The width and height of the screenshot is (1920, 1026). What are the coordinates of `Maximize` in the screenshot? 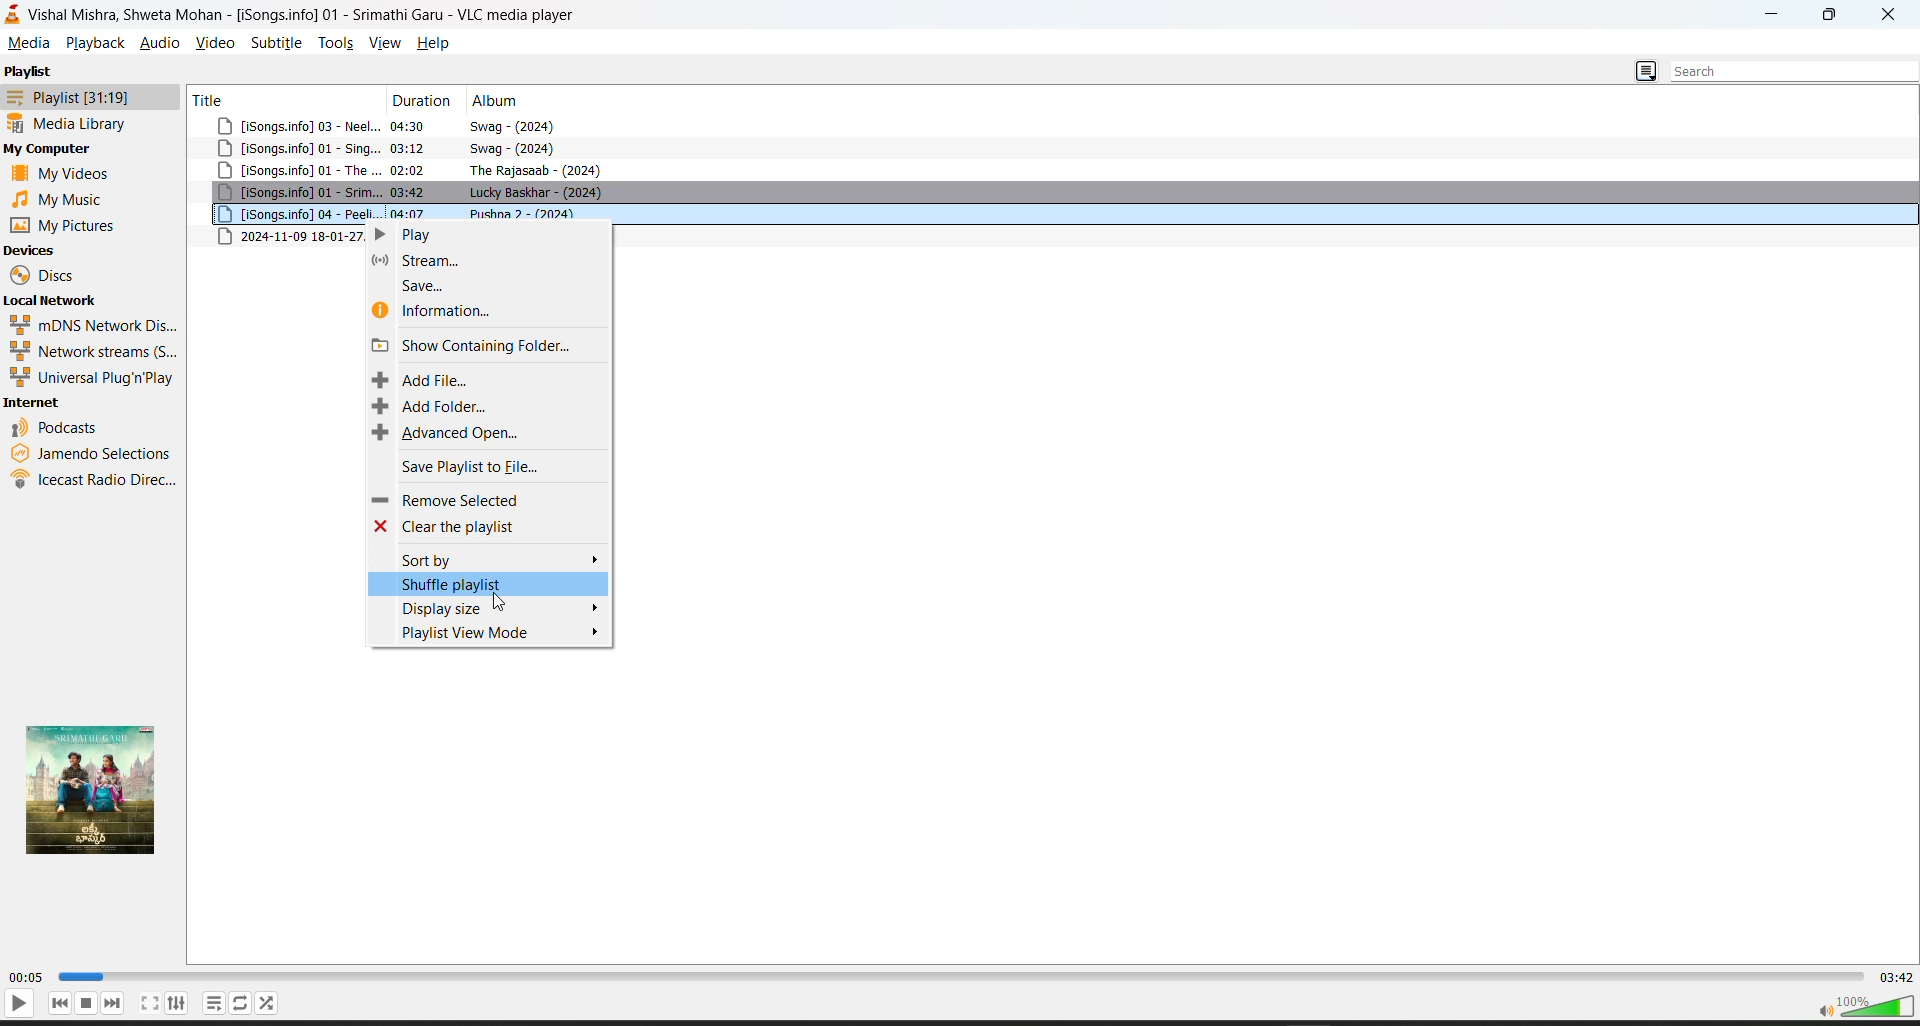 It's located at (1829, 15).